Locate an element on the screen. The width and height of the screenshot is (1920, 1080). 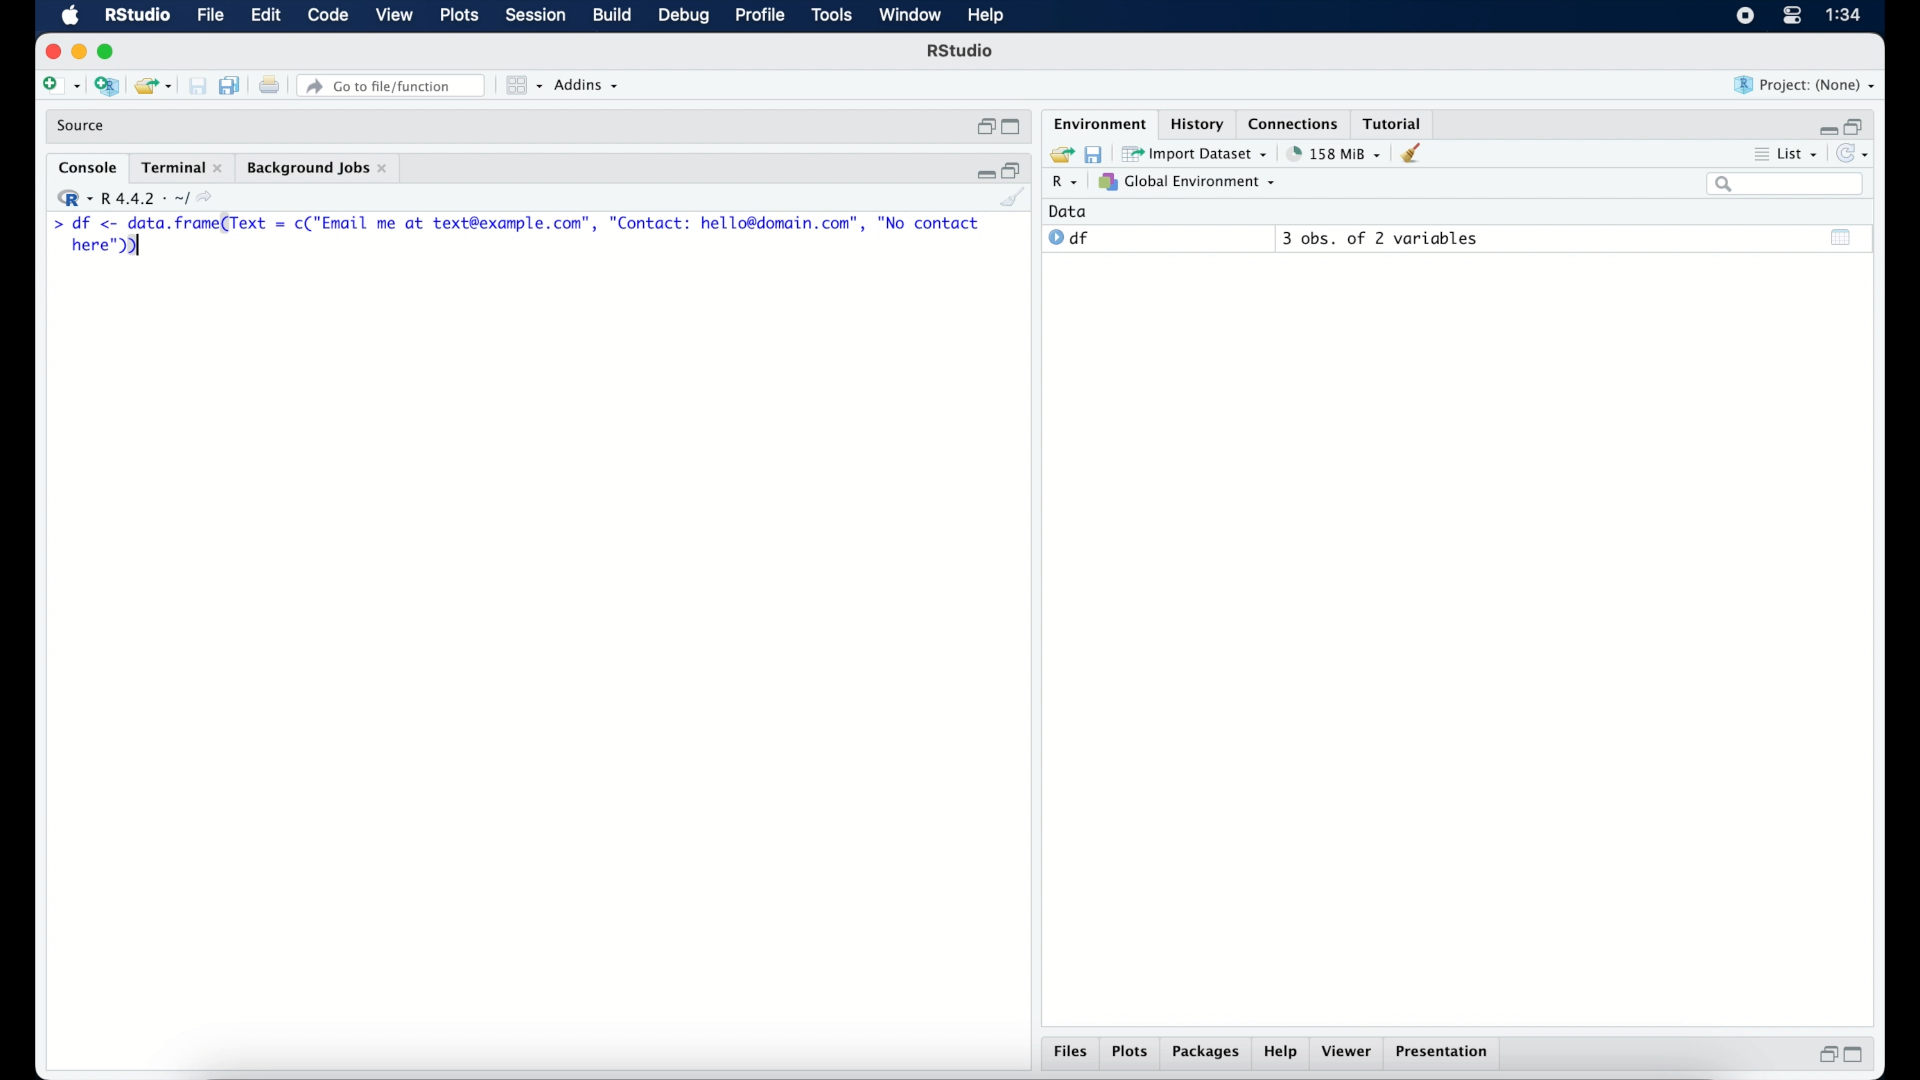
save is located at coordinates (1098, 154).